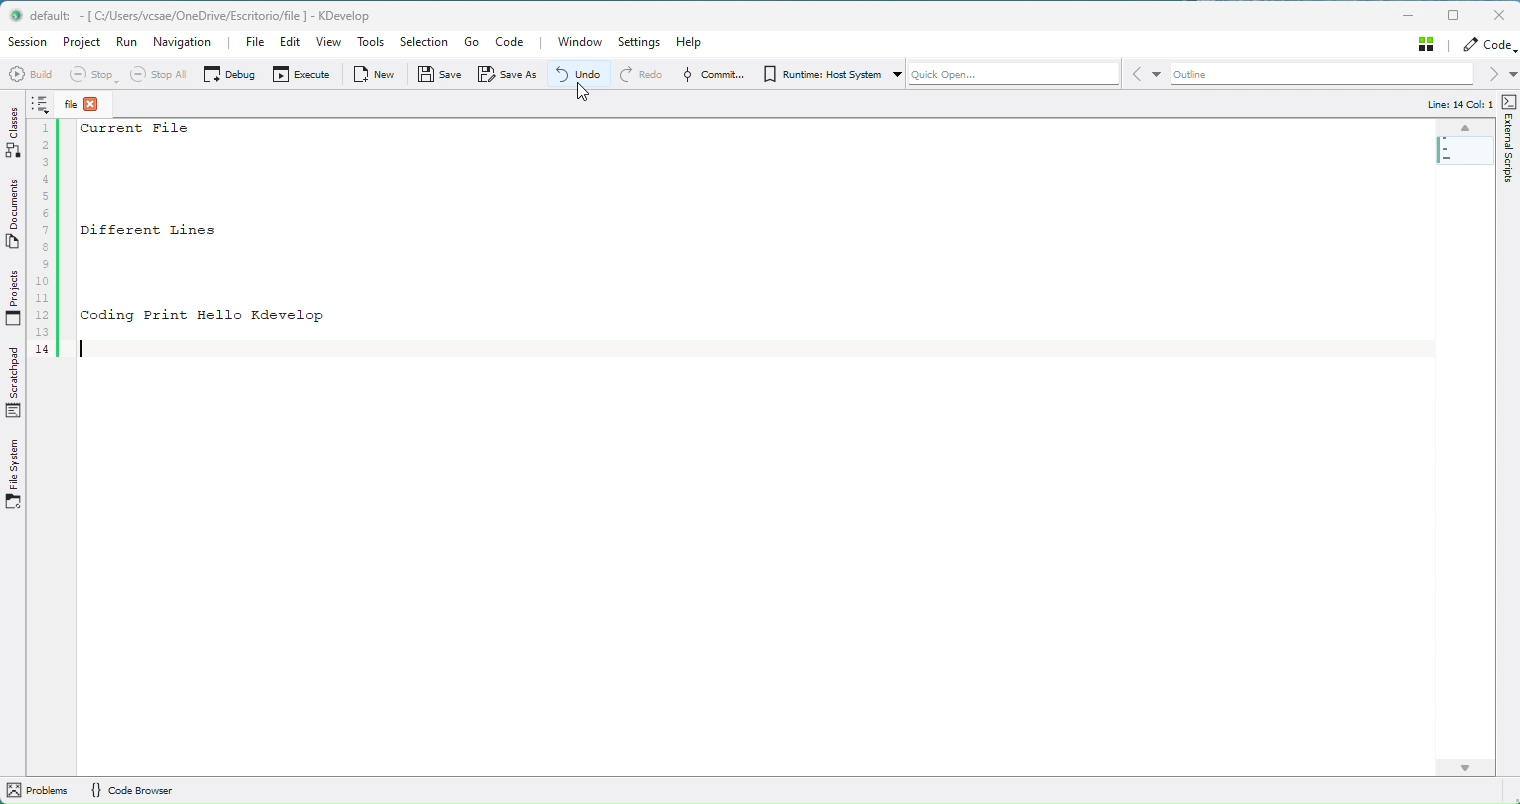  I want to click on Undo, so click(585, 74).